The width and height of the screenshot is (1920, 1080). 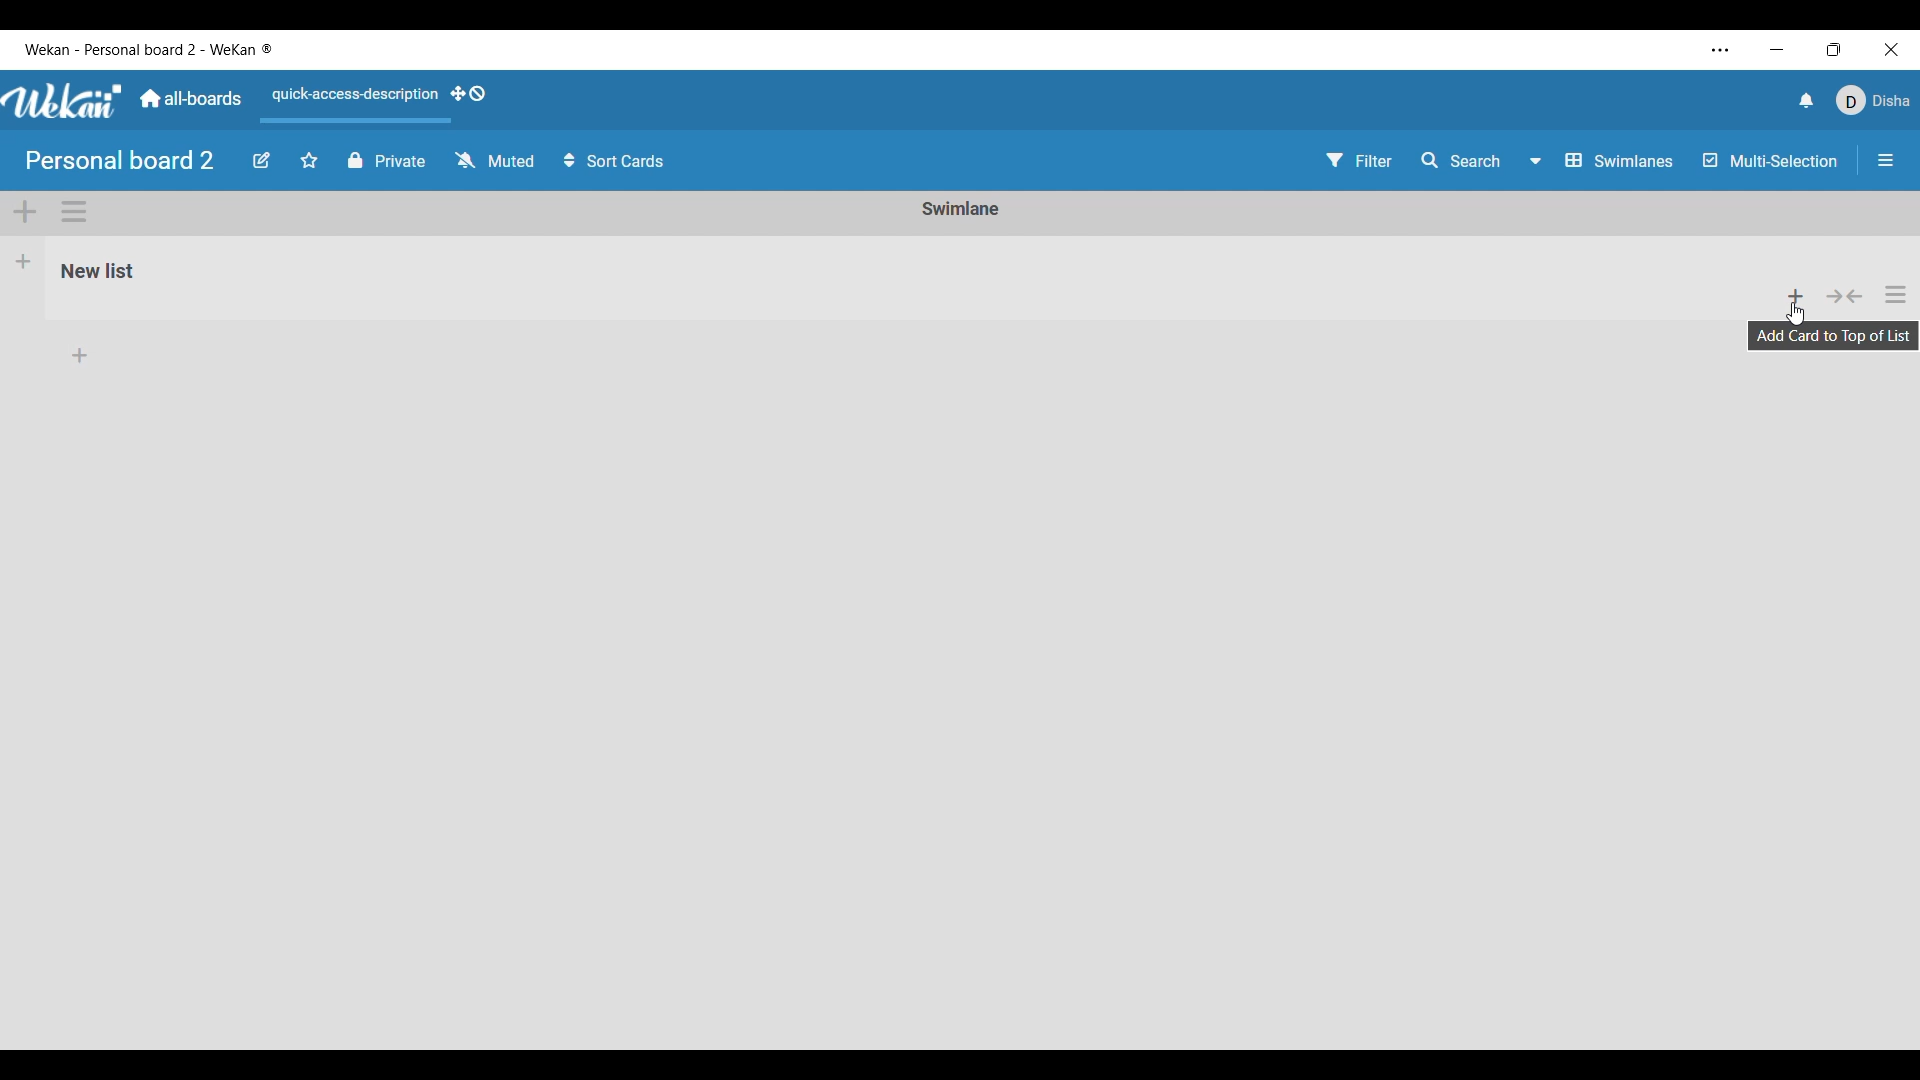 What do you see at coordinates (121, 160) in the screenshot?
I see `Board title` at bounding box center [121, 160].